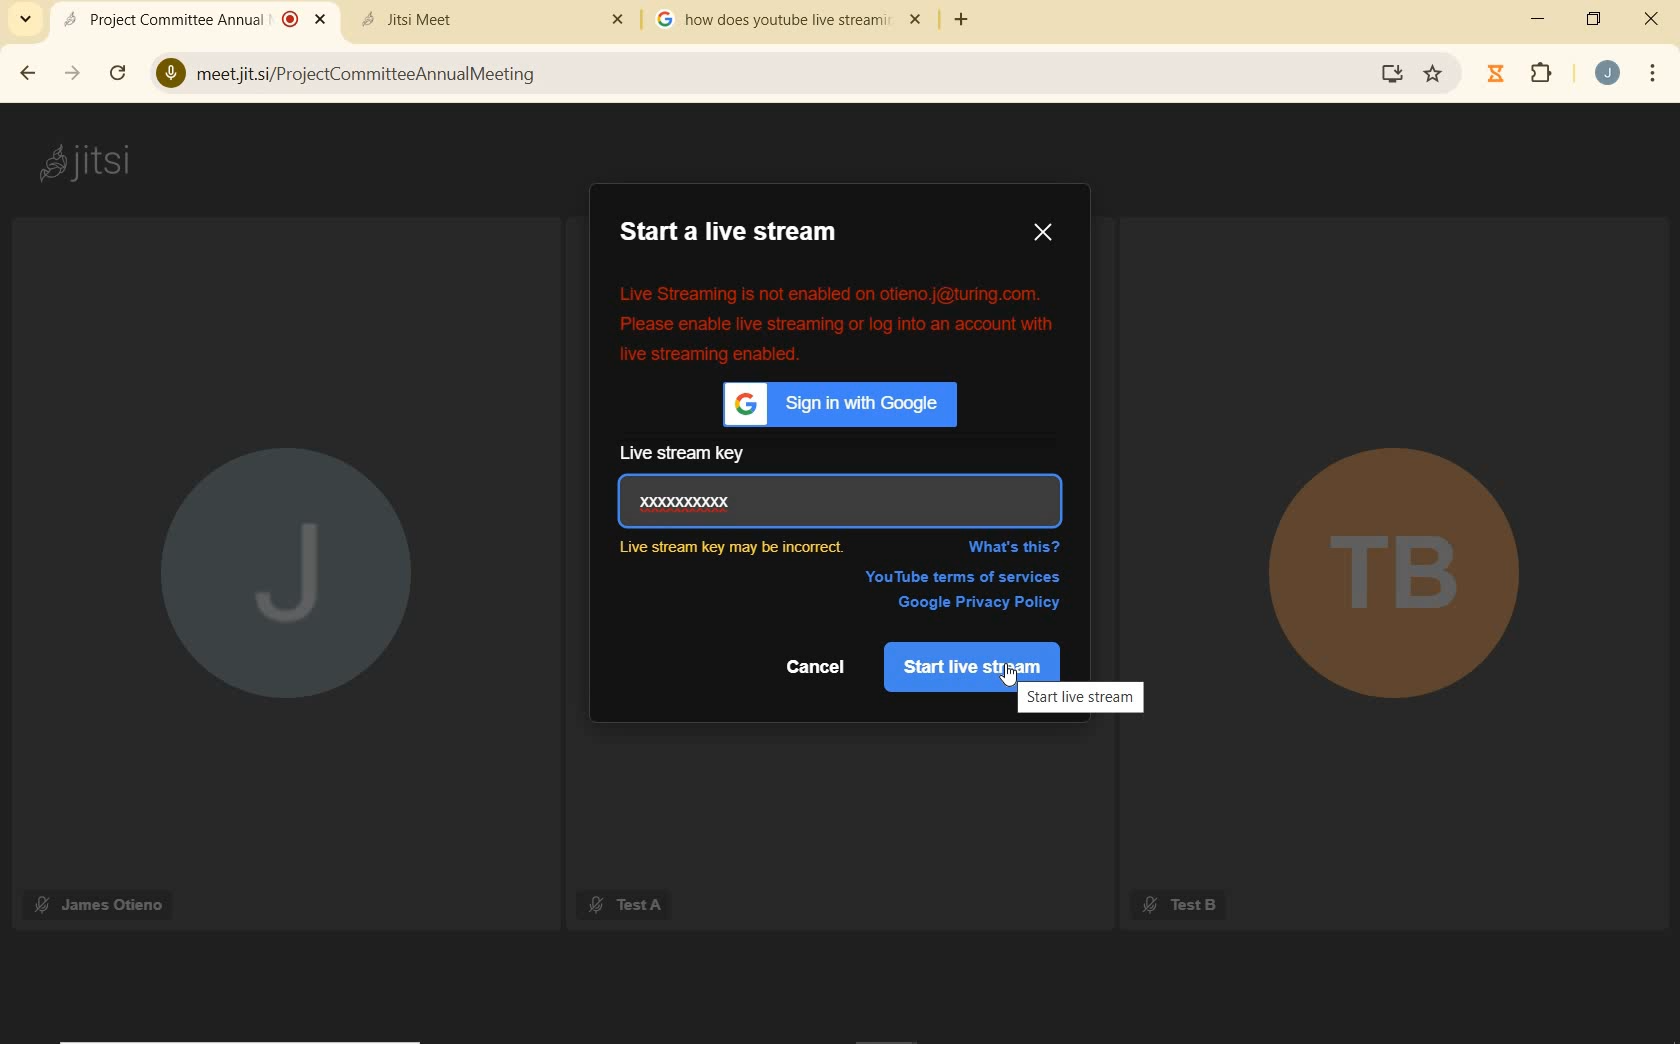 The image size is (1680, 1044). What do you see at coordinates (1654, 19) in the screenshot?
I see `close` at bounding box center [1654, 19].